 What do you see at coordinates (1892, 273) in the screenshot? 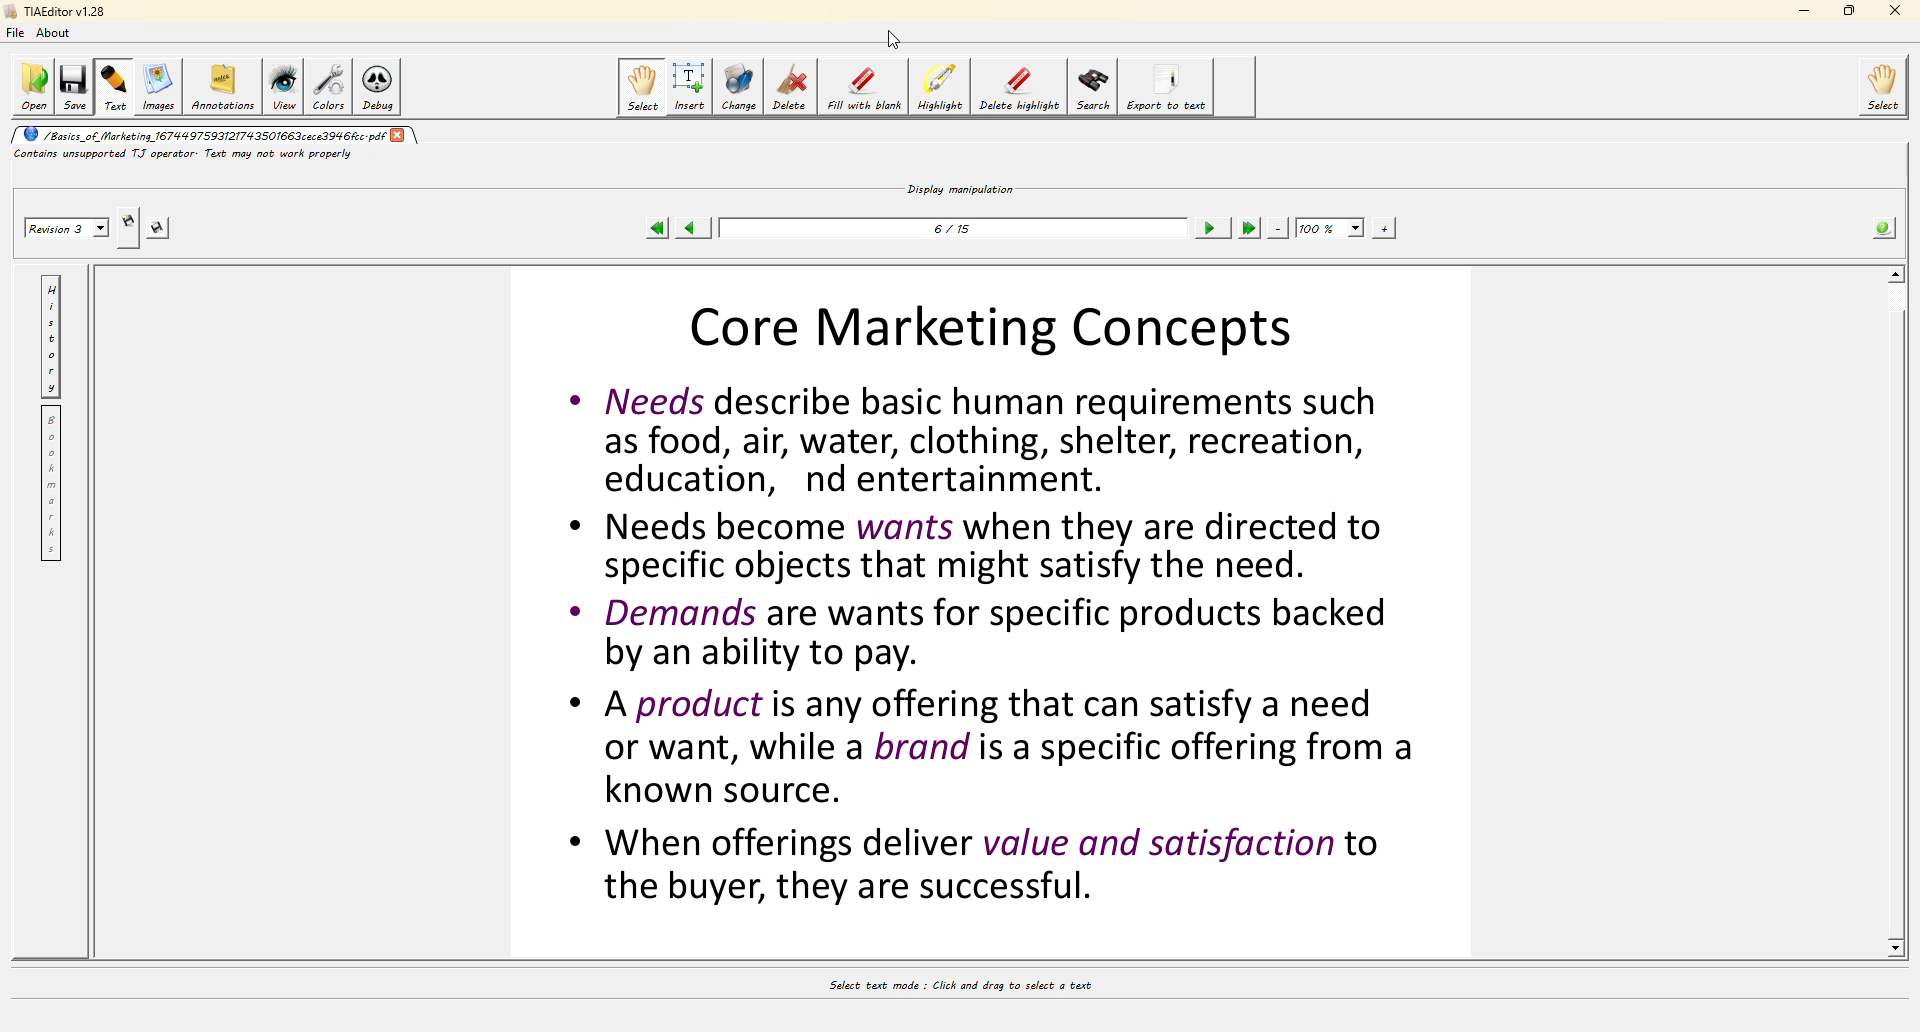
I see `scroll up` at bounding box center [1892, 273].